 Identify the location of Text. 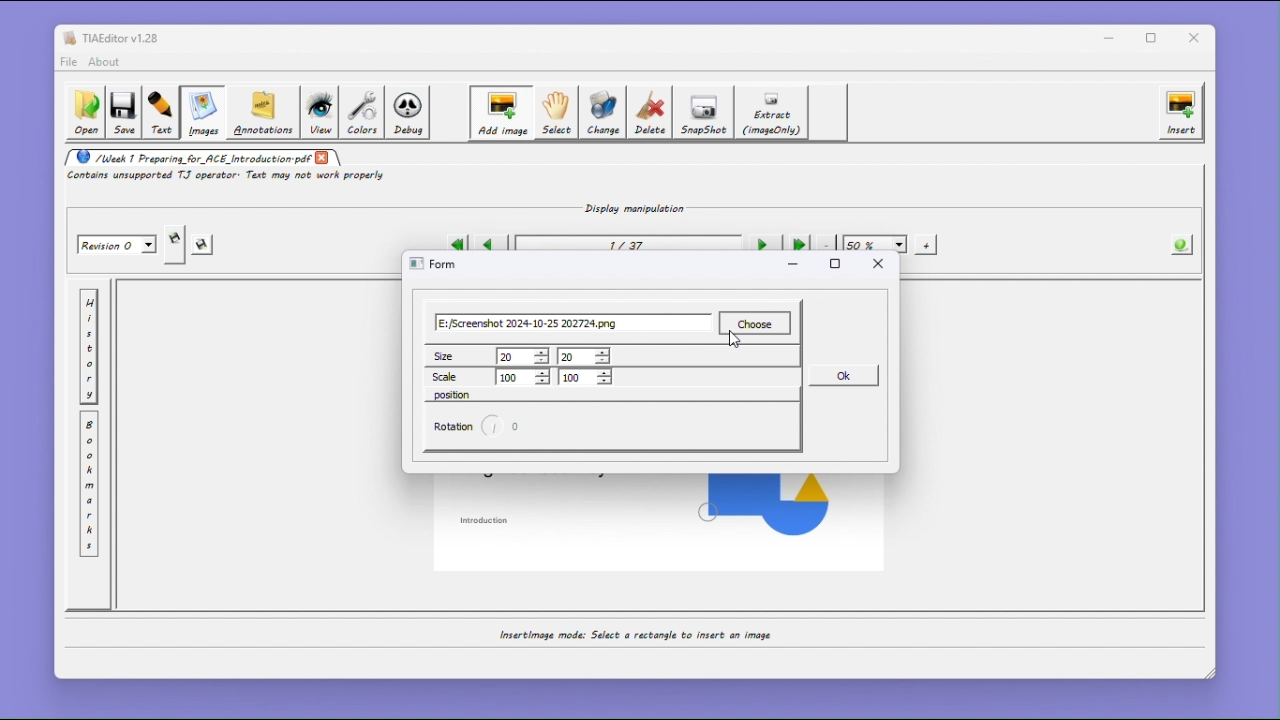
(161, 113).